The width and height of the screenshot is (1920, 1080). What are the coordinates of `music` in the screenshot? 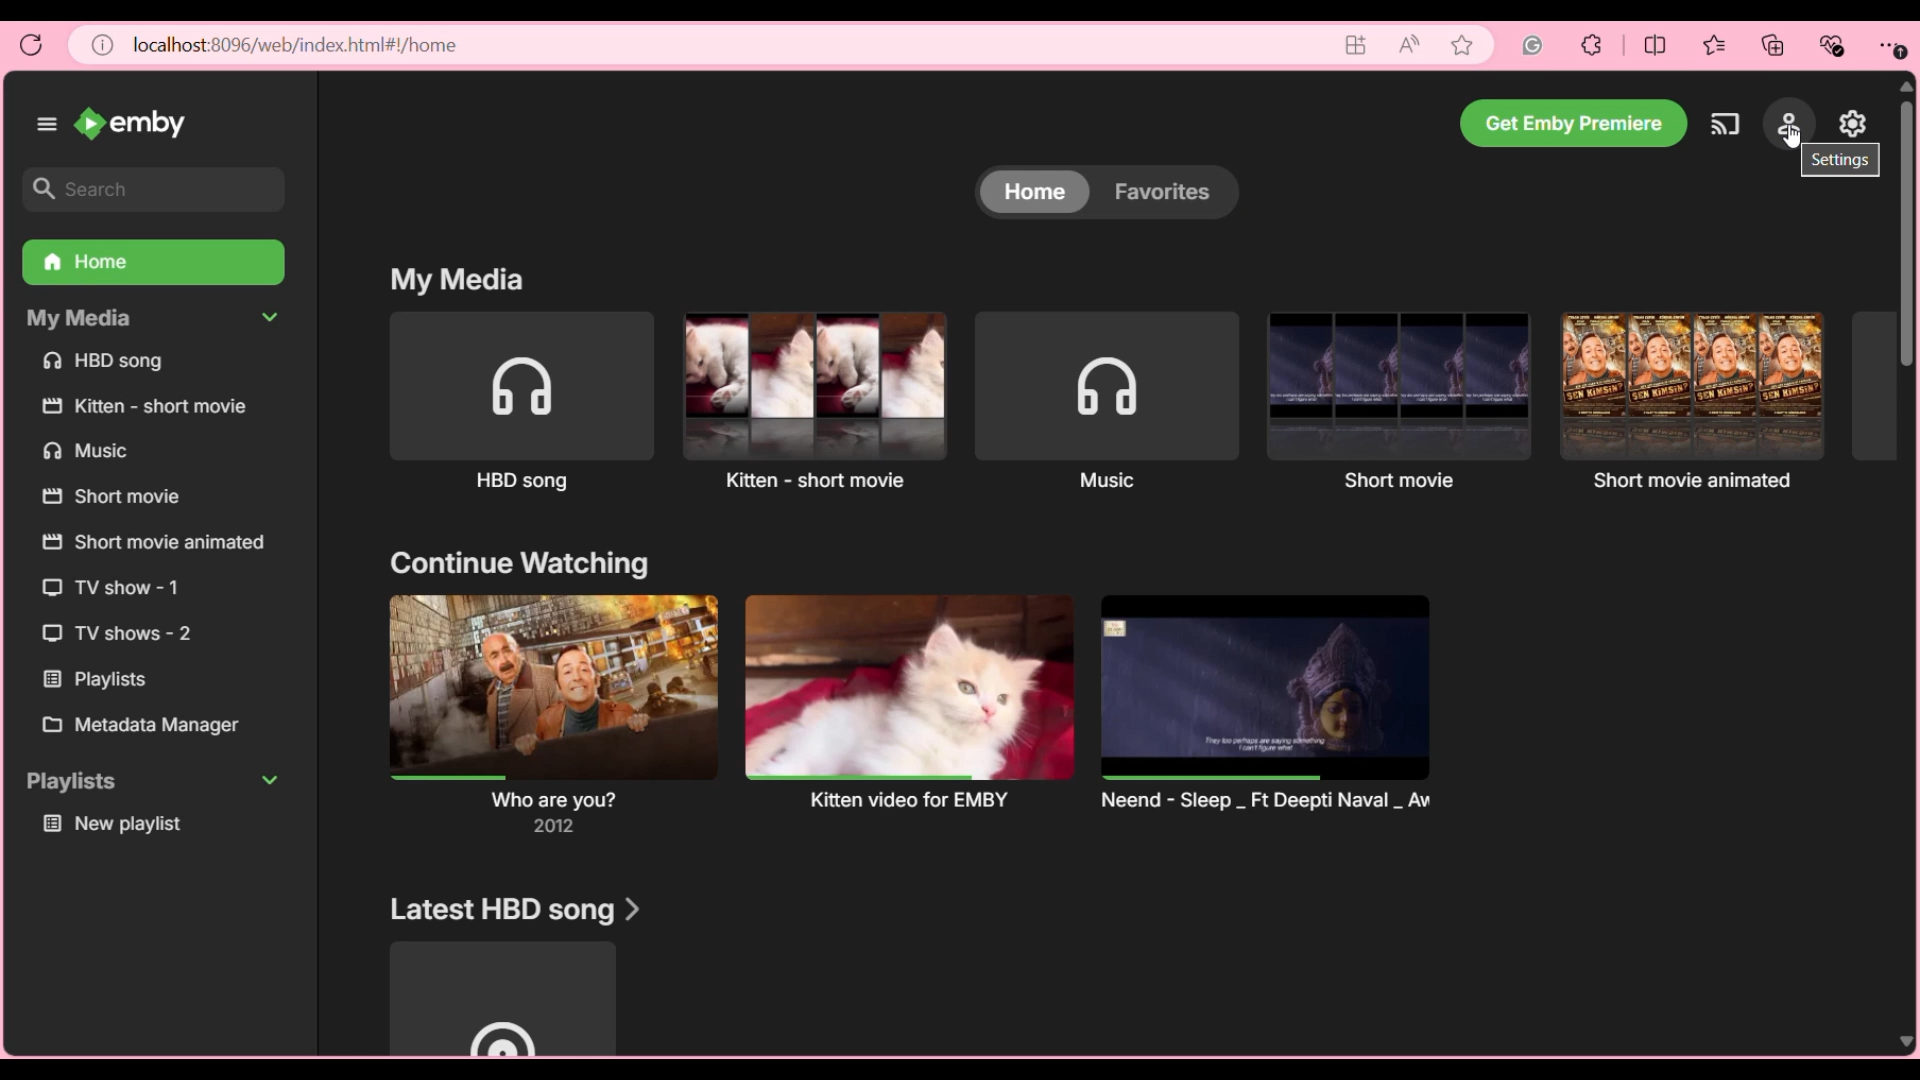 It's located at (86, 452).